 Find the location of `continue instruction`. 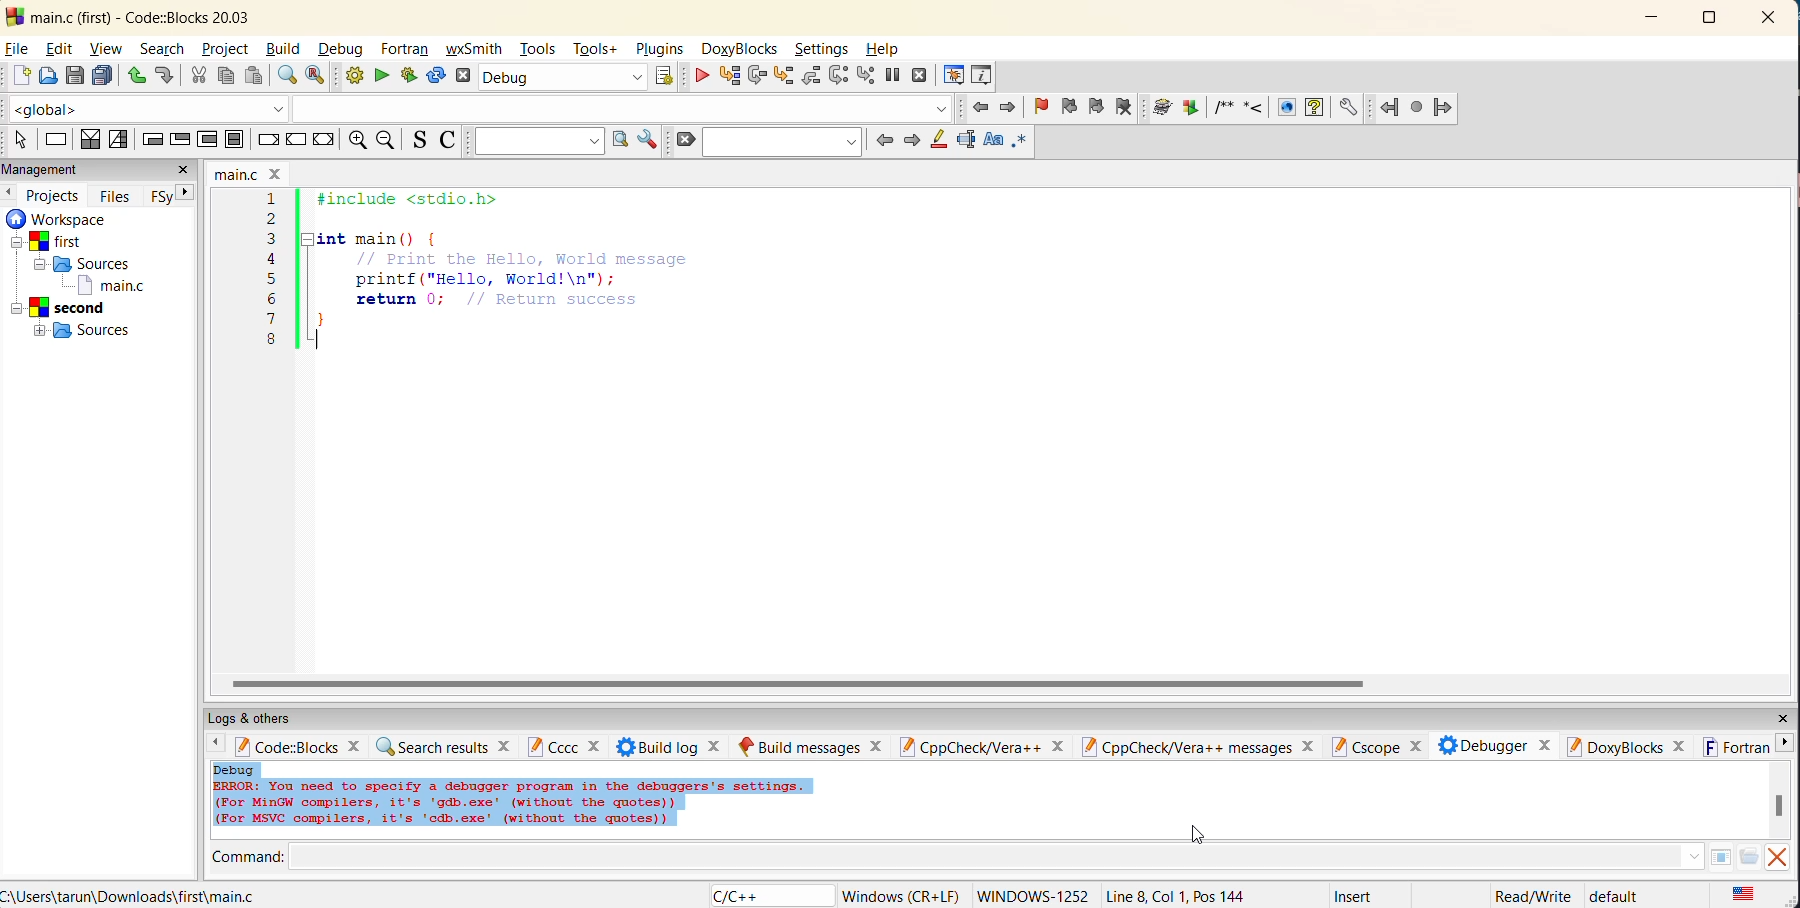

continue instruction is located at coordinates (294, 140).